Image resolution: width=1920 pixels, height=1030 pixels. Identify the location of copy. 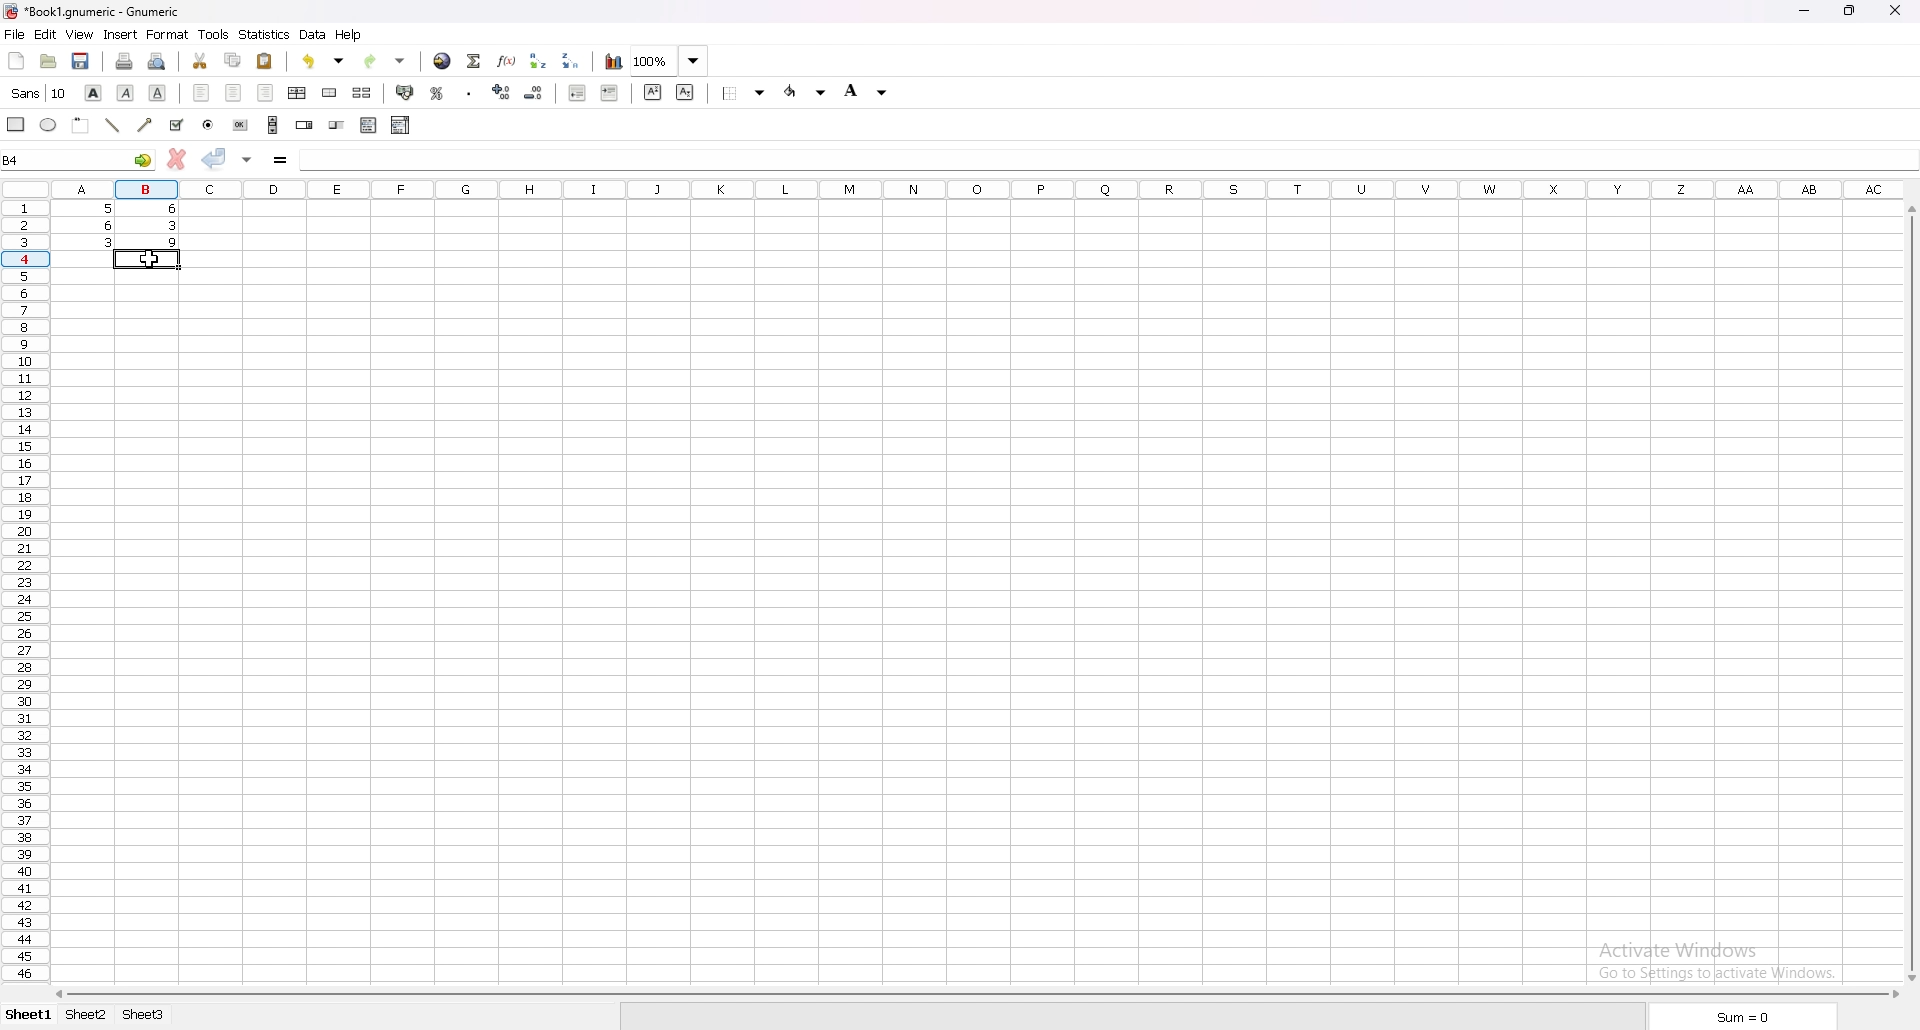
(233, 62).